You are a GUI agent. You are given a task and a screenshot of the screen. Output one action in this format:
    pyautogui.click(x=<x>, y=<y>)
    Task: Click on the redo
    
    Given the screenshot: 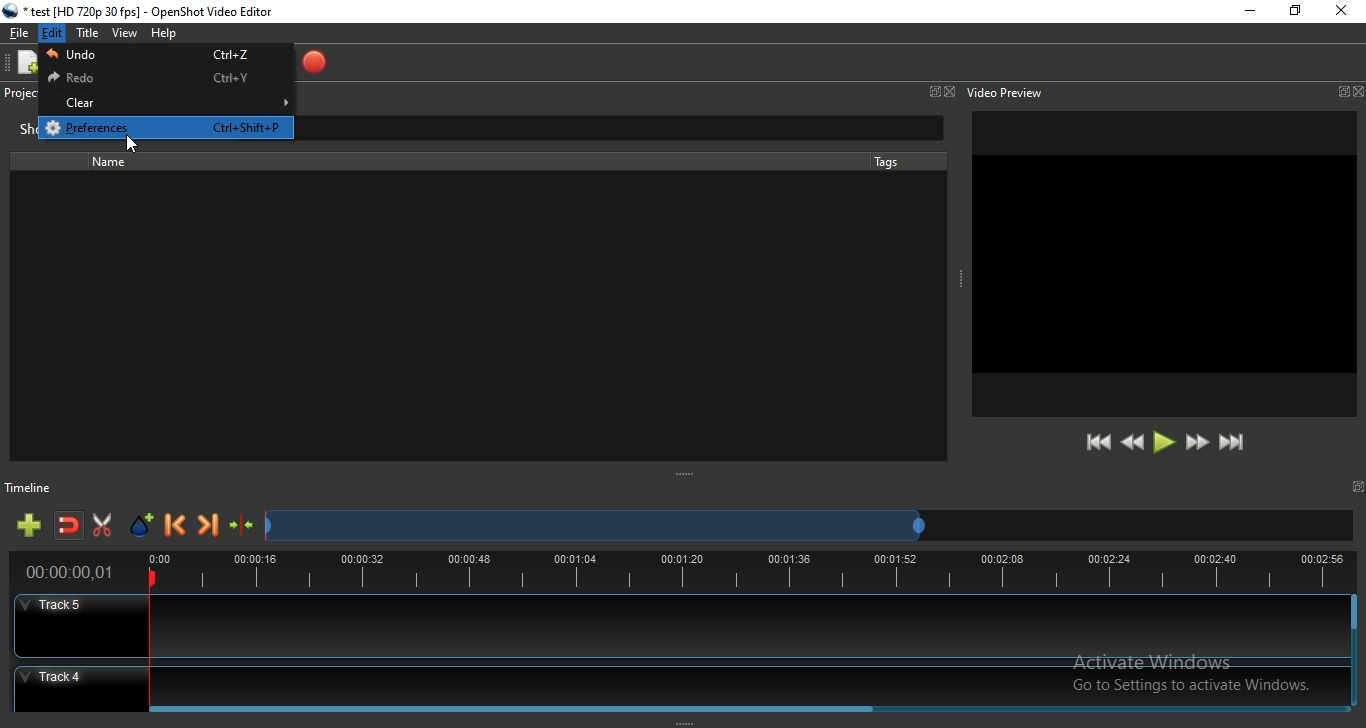 What is the action you would take?
    pyautogui.click(x=164, y=81)
    